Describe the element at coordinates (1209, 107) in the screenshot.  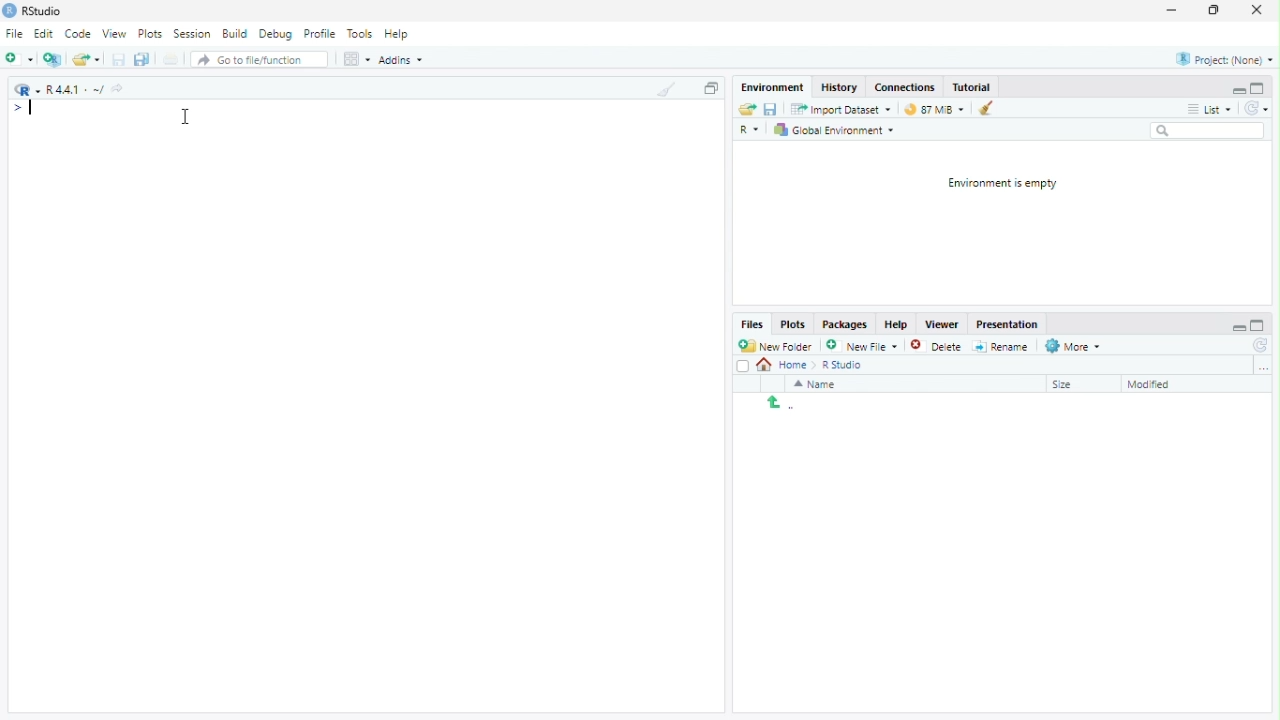
I see `List` at that location.